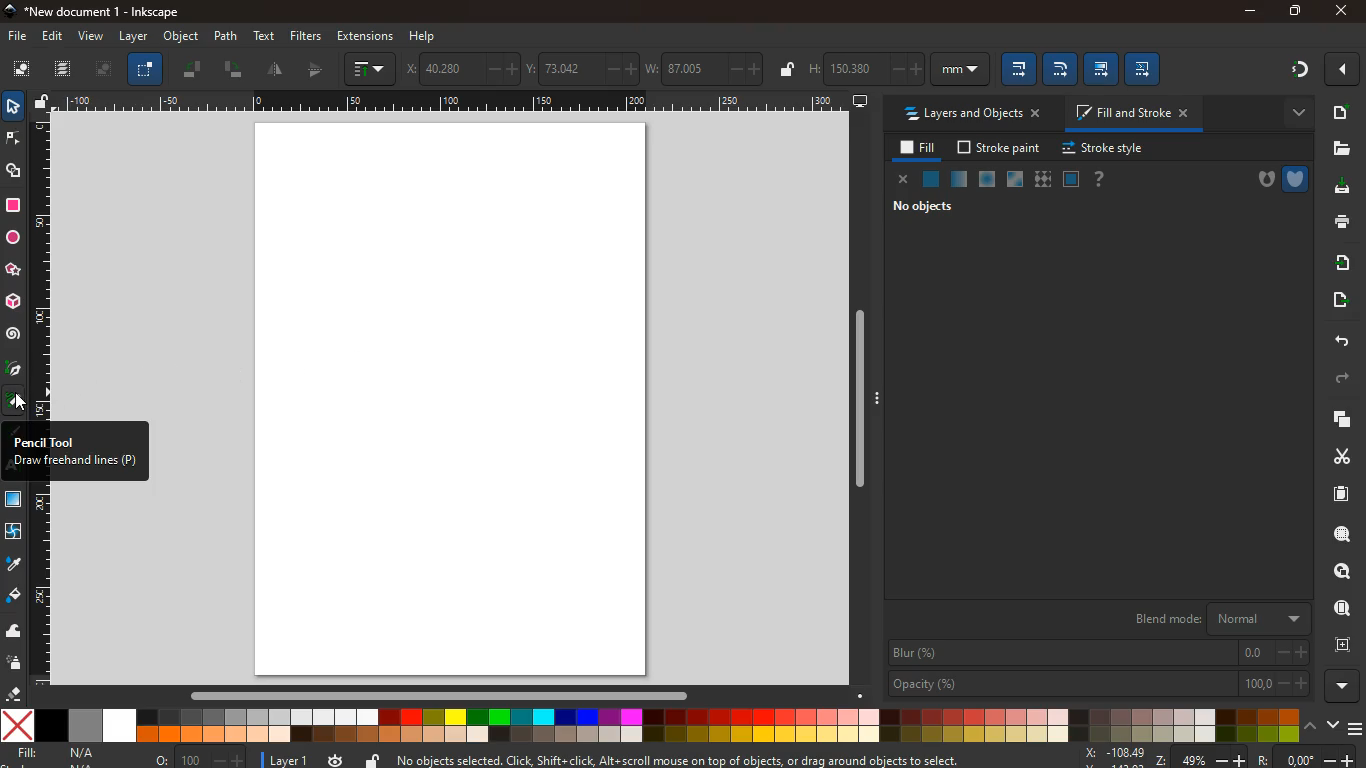 Image resolution: width=1366 pixels, height=768 pixels. I want to click on texture, so click(14, 499).